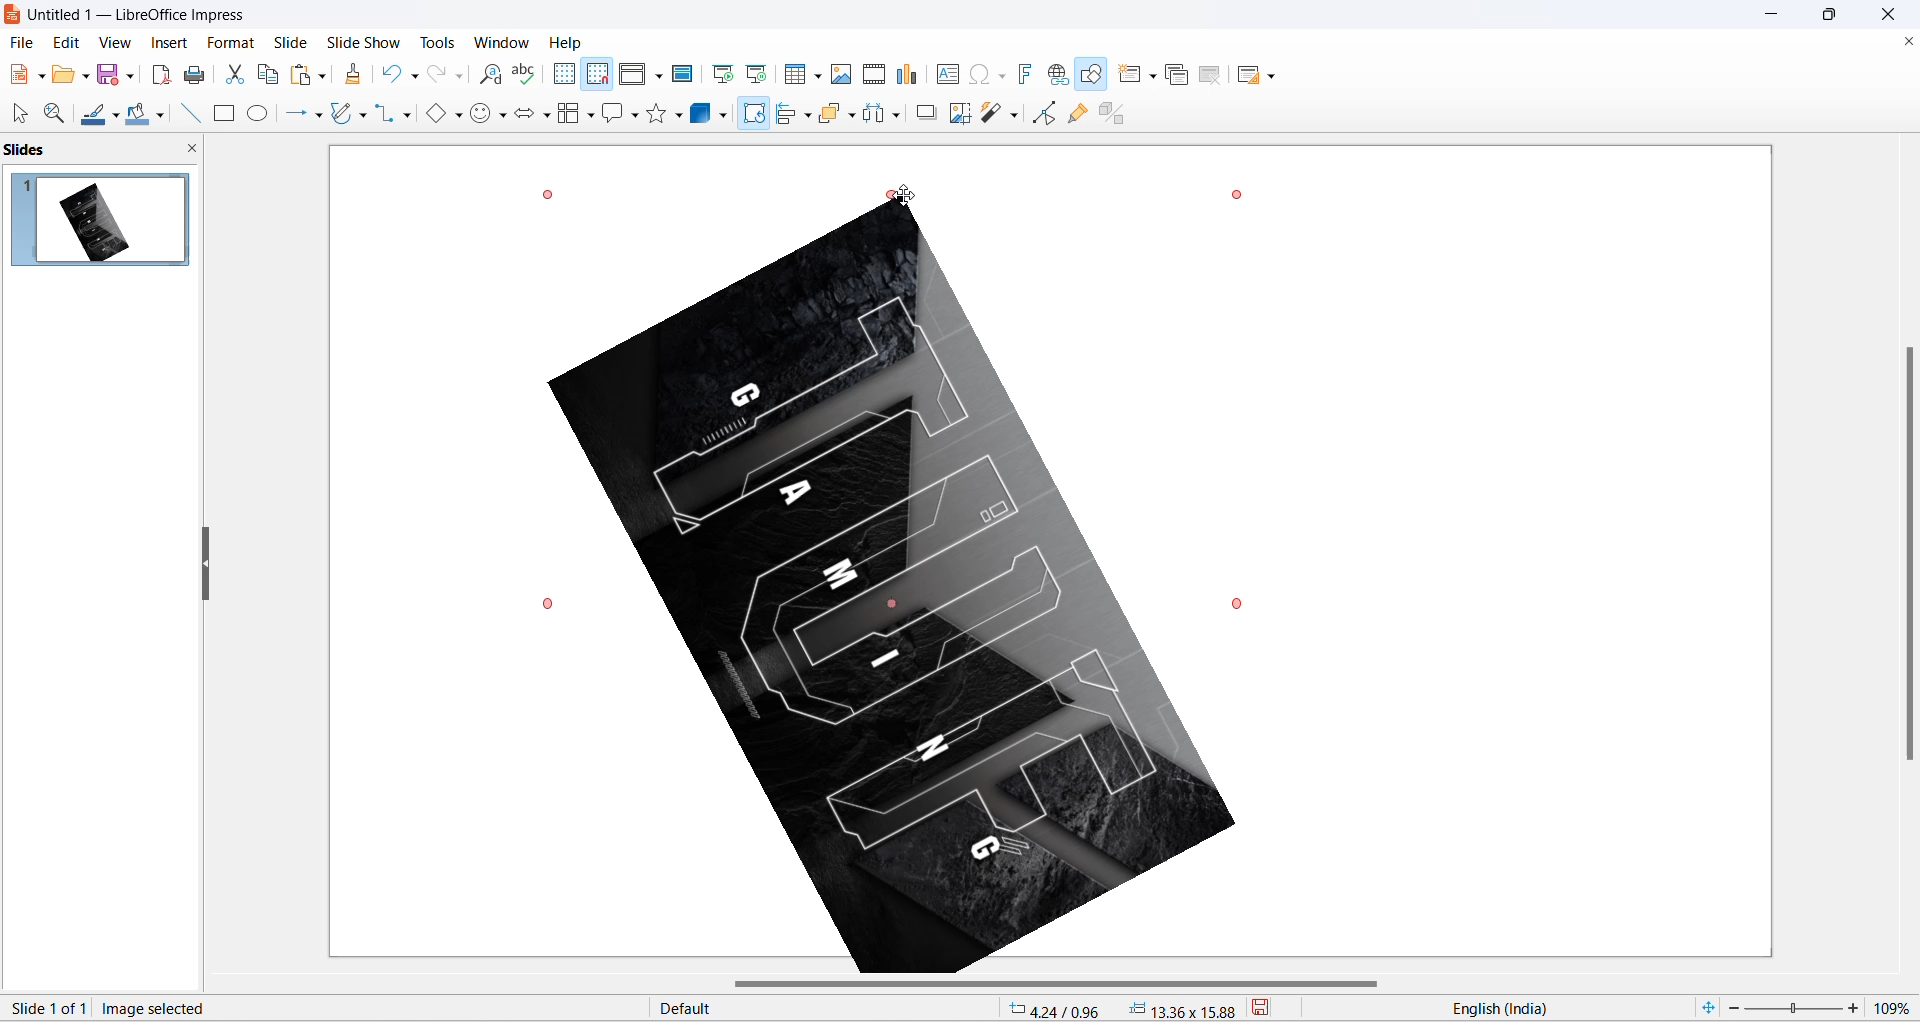 The width and height of the screenshot is (1920, 1022). I want to click on spelling, so click(524, 75).